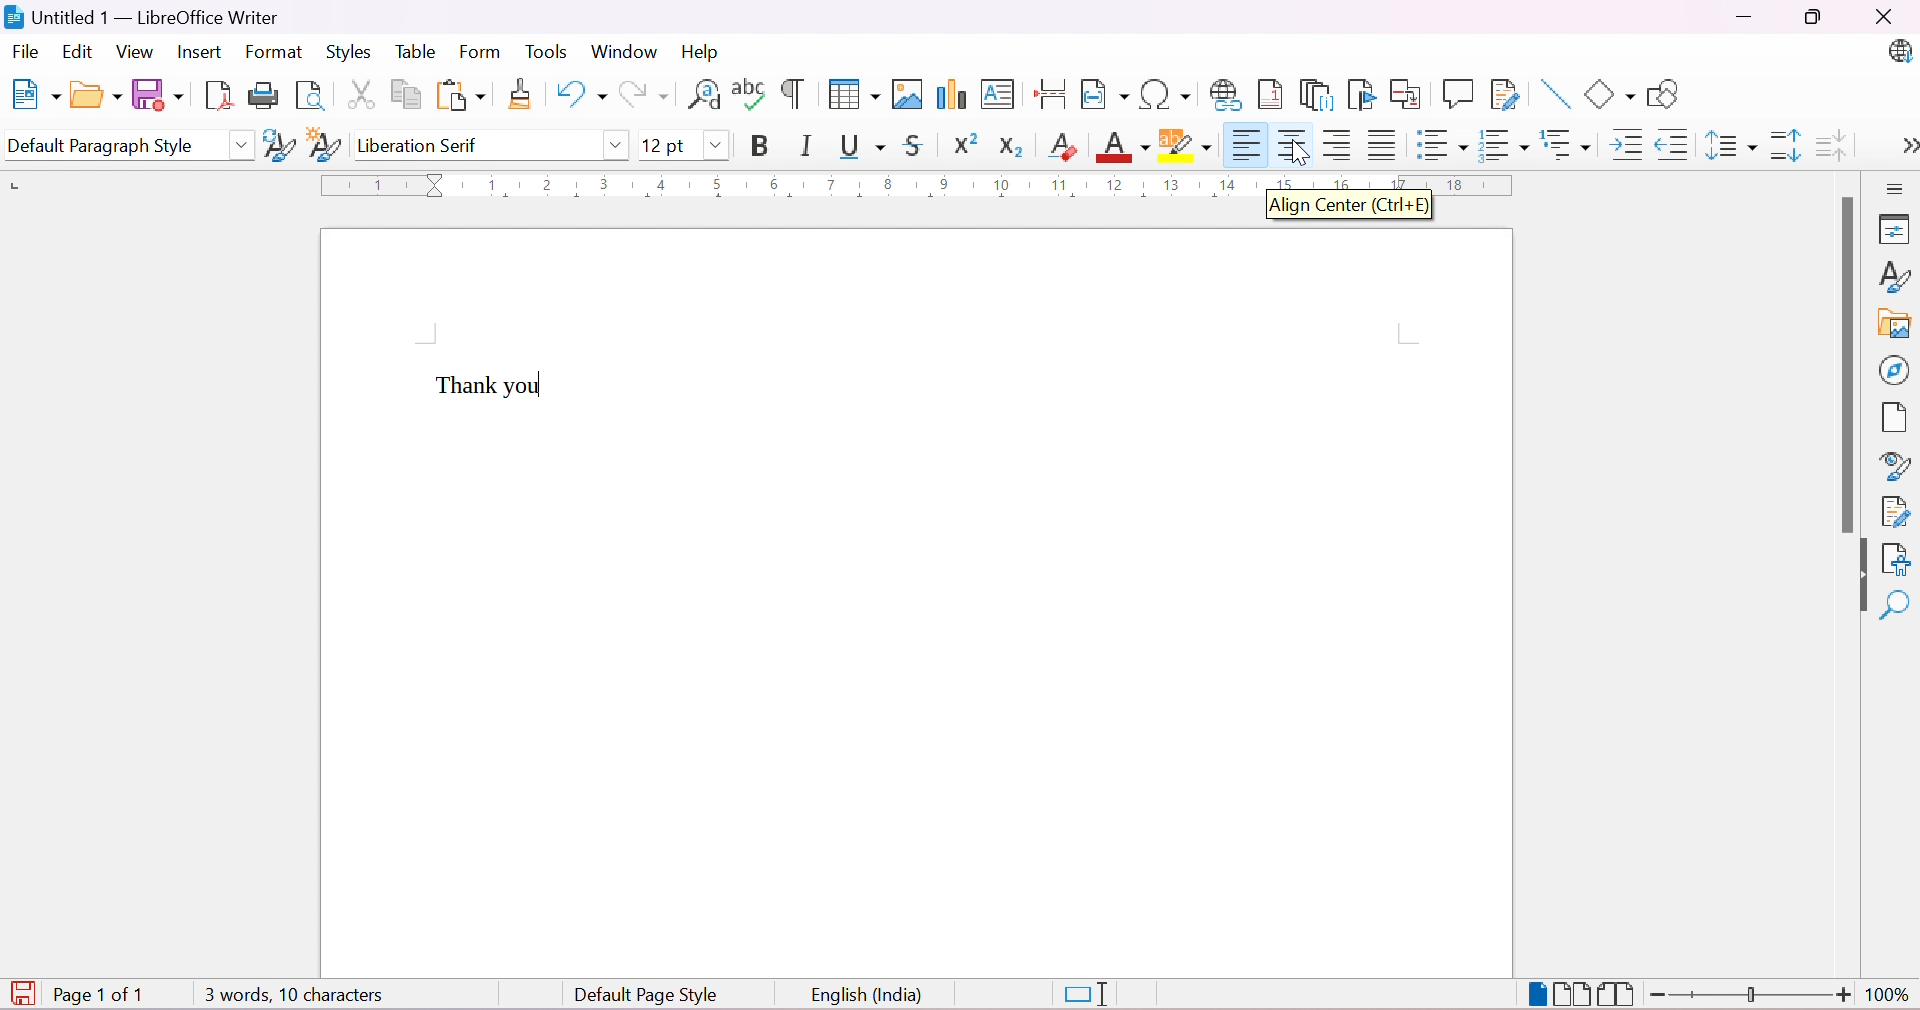 The image size is (1920, 1010). What do you see at coordinates (38, 96) in the screenshot?
I see `New` at bounding box center [38, 96].